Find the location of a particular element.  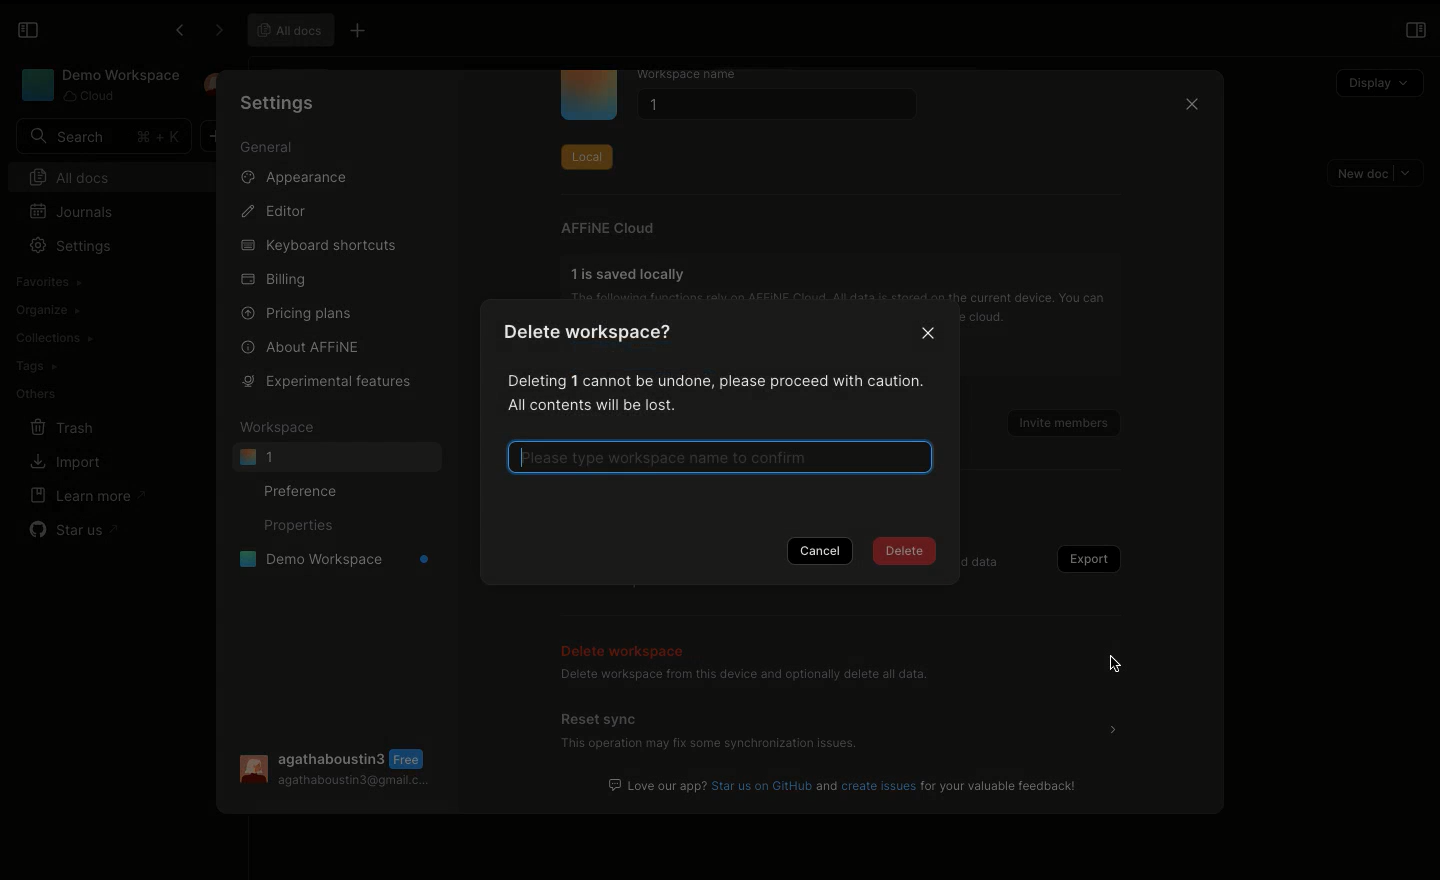

Free is located at coordinates (411, 759).